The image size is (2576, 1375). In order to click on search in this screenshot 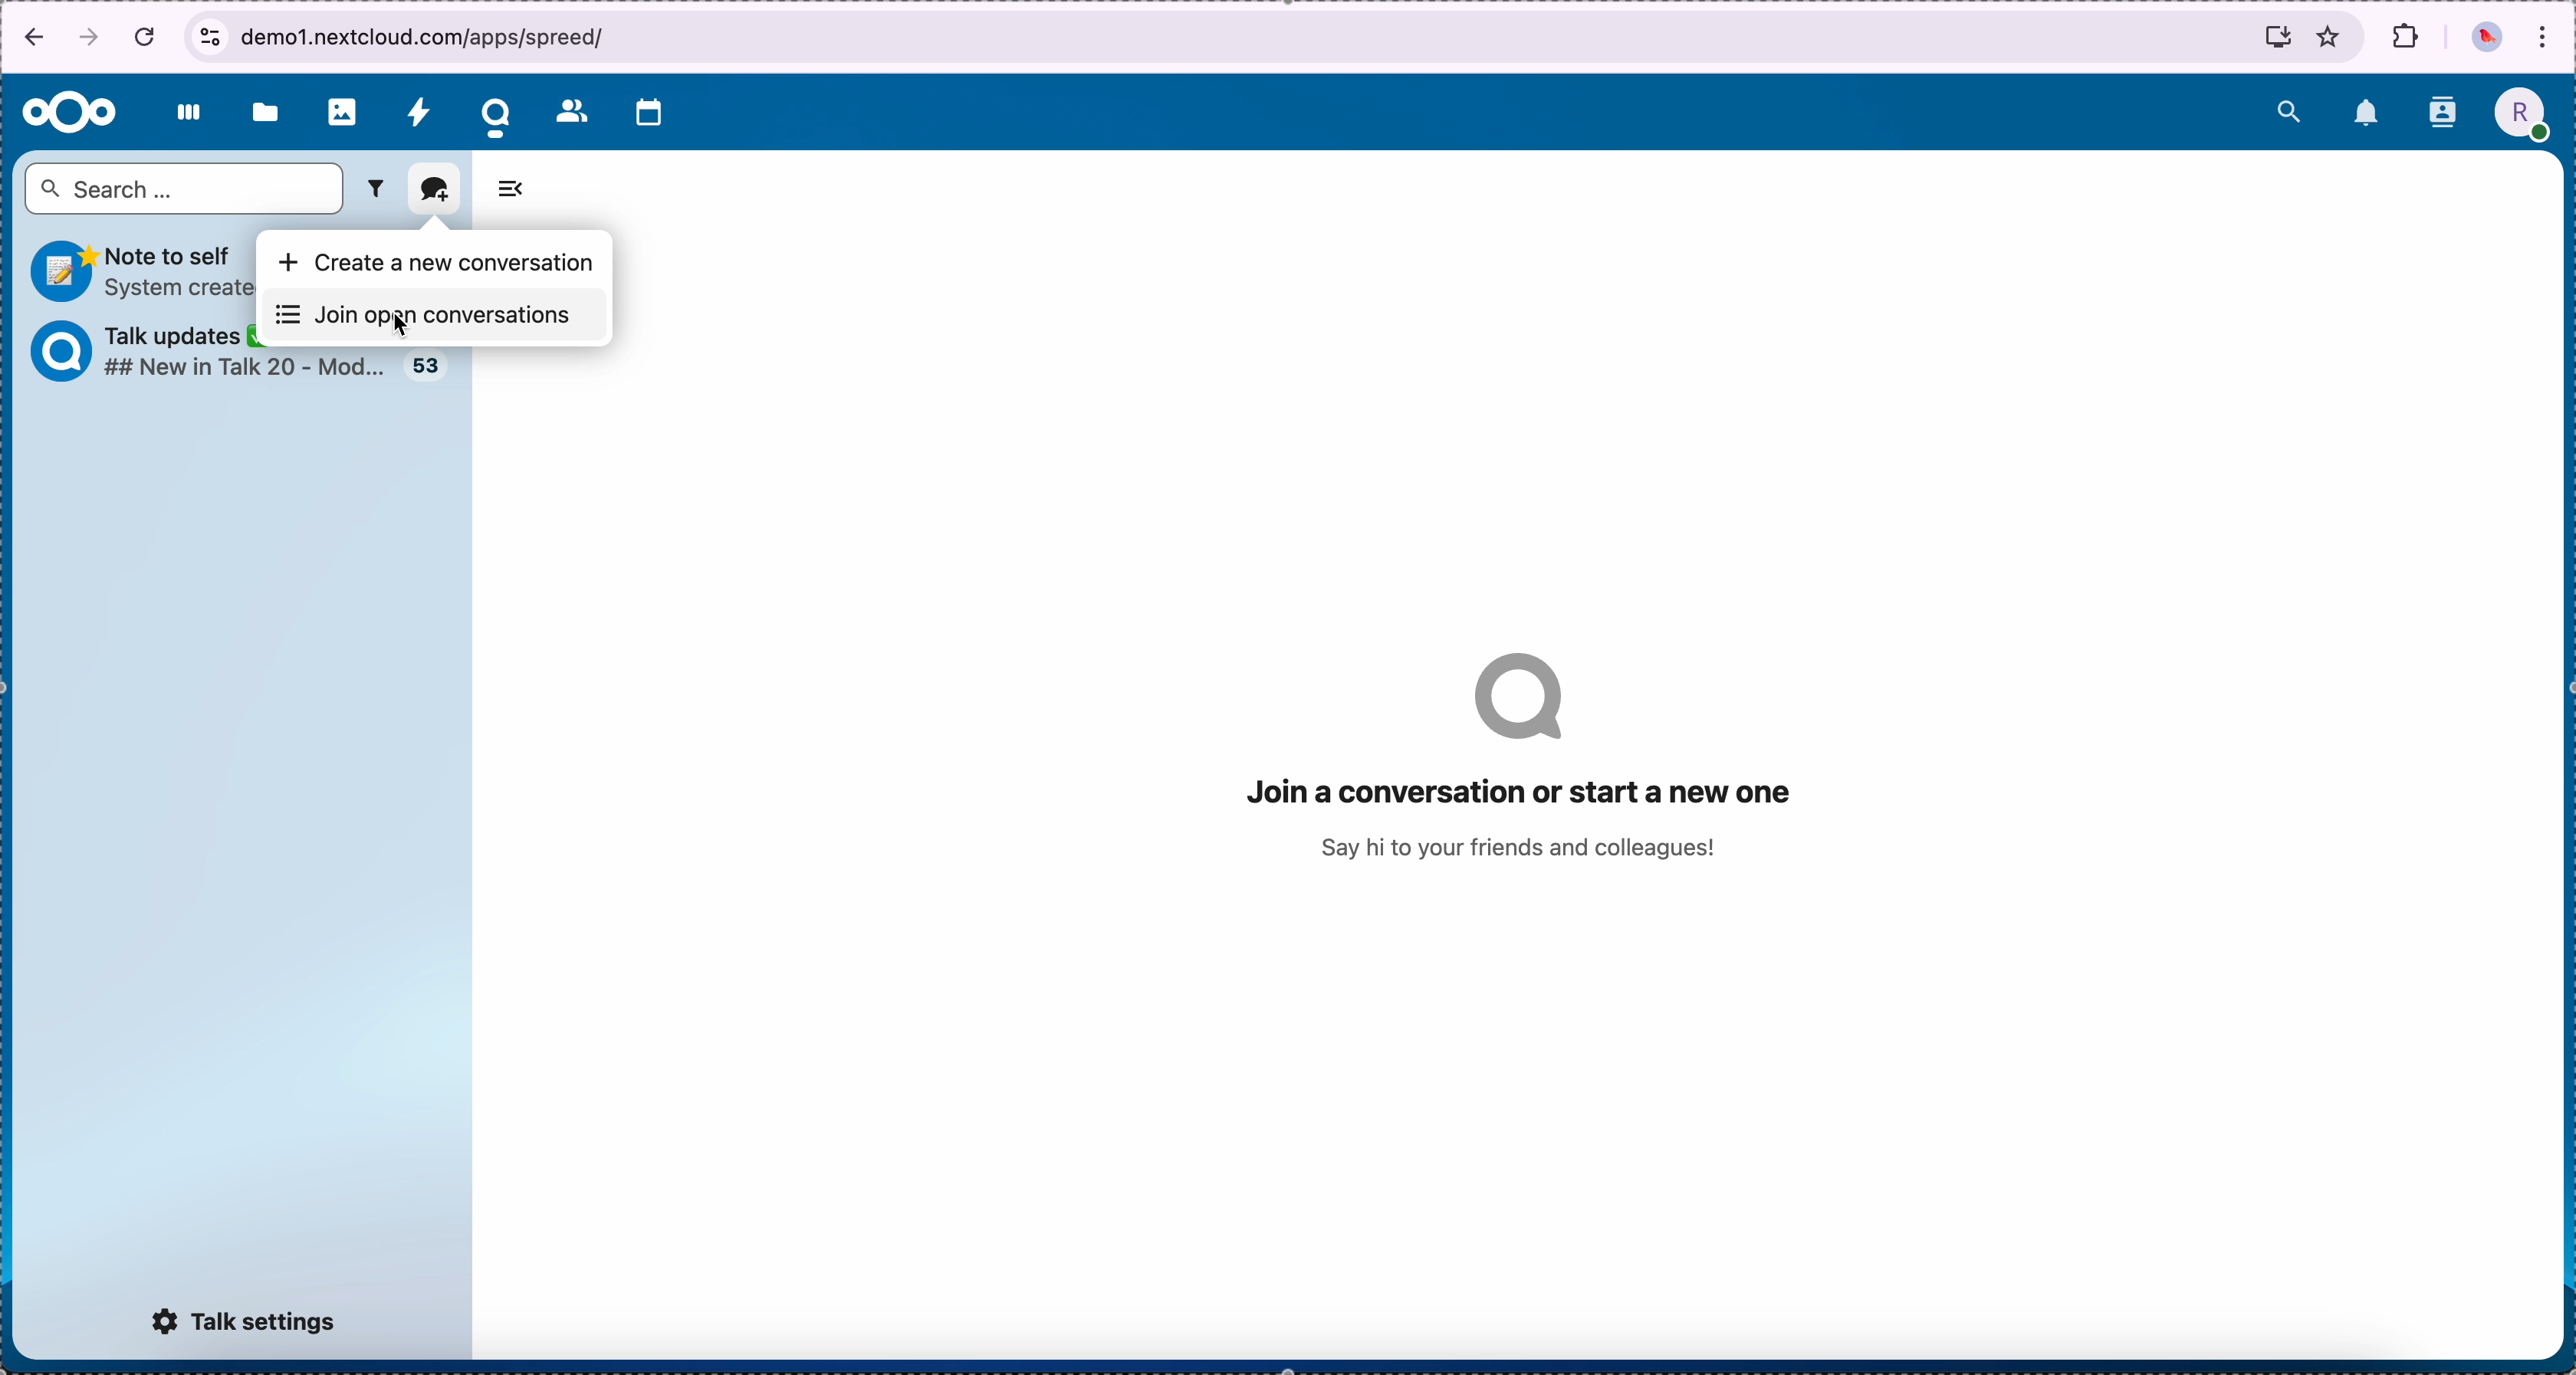, I will do `click(2284, 111)`.